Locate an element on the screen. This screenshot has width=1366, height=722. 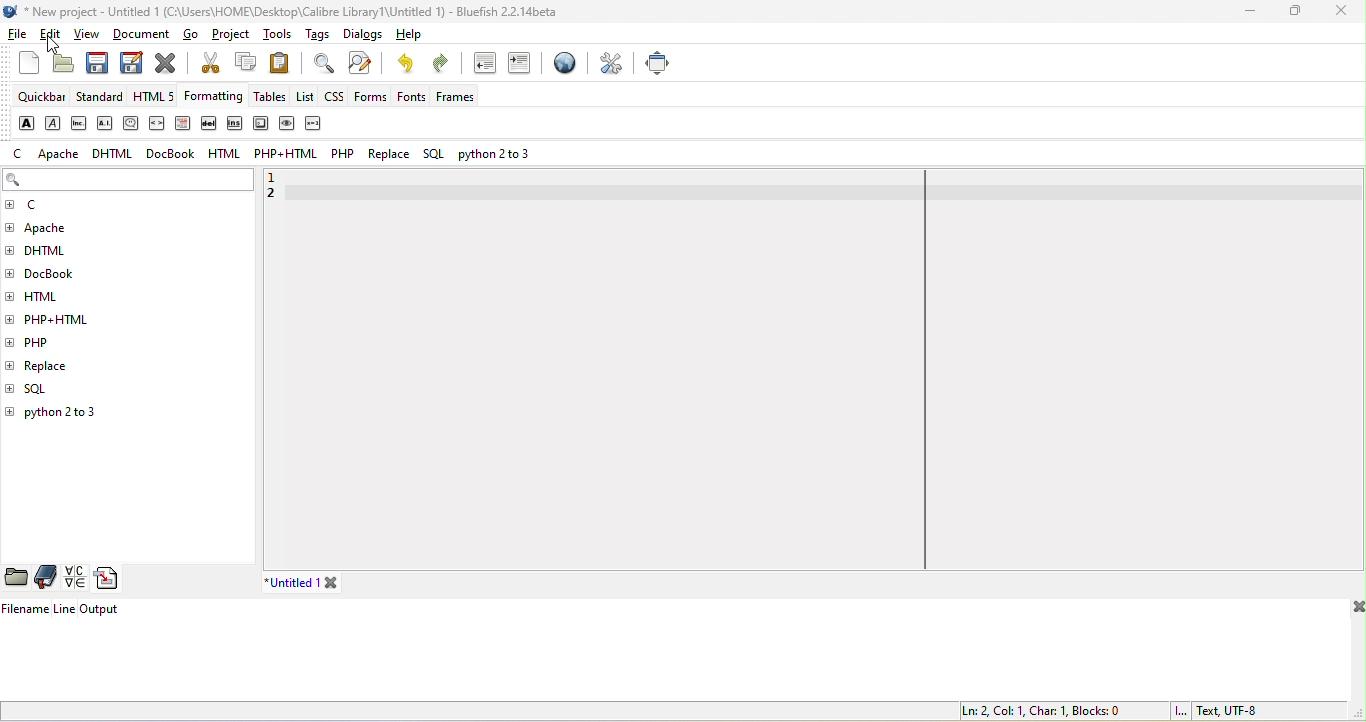
find and replace is located at coordinates (365, 64).